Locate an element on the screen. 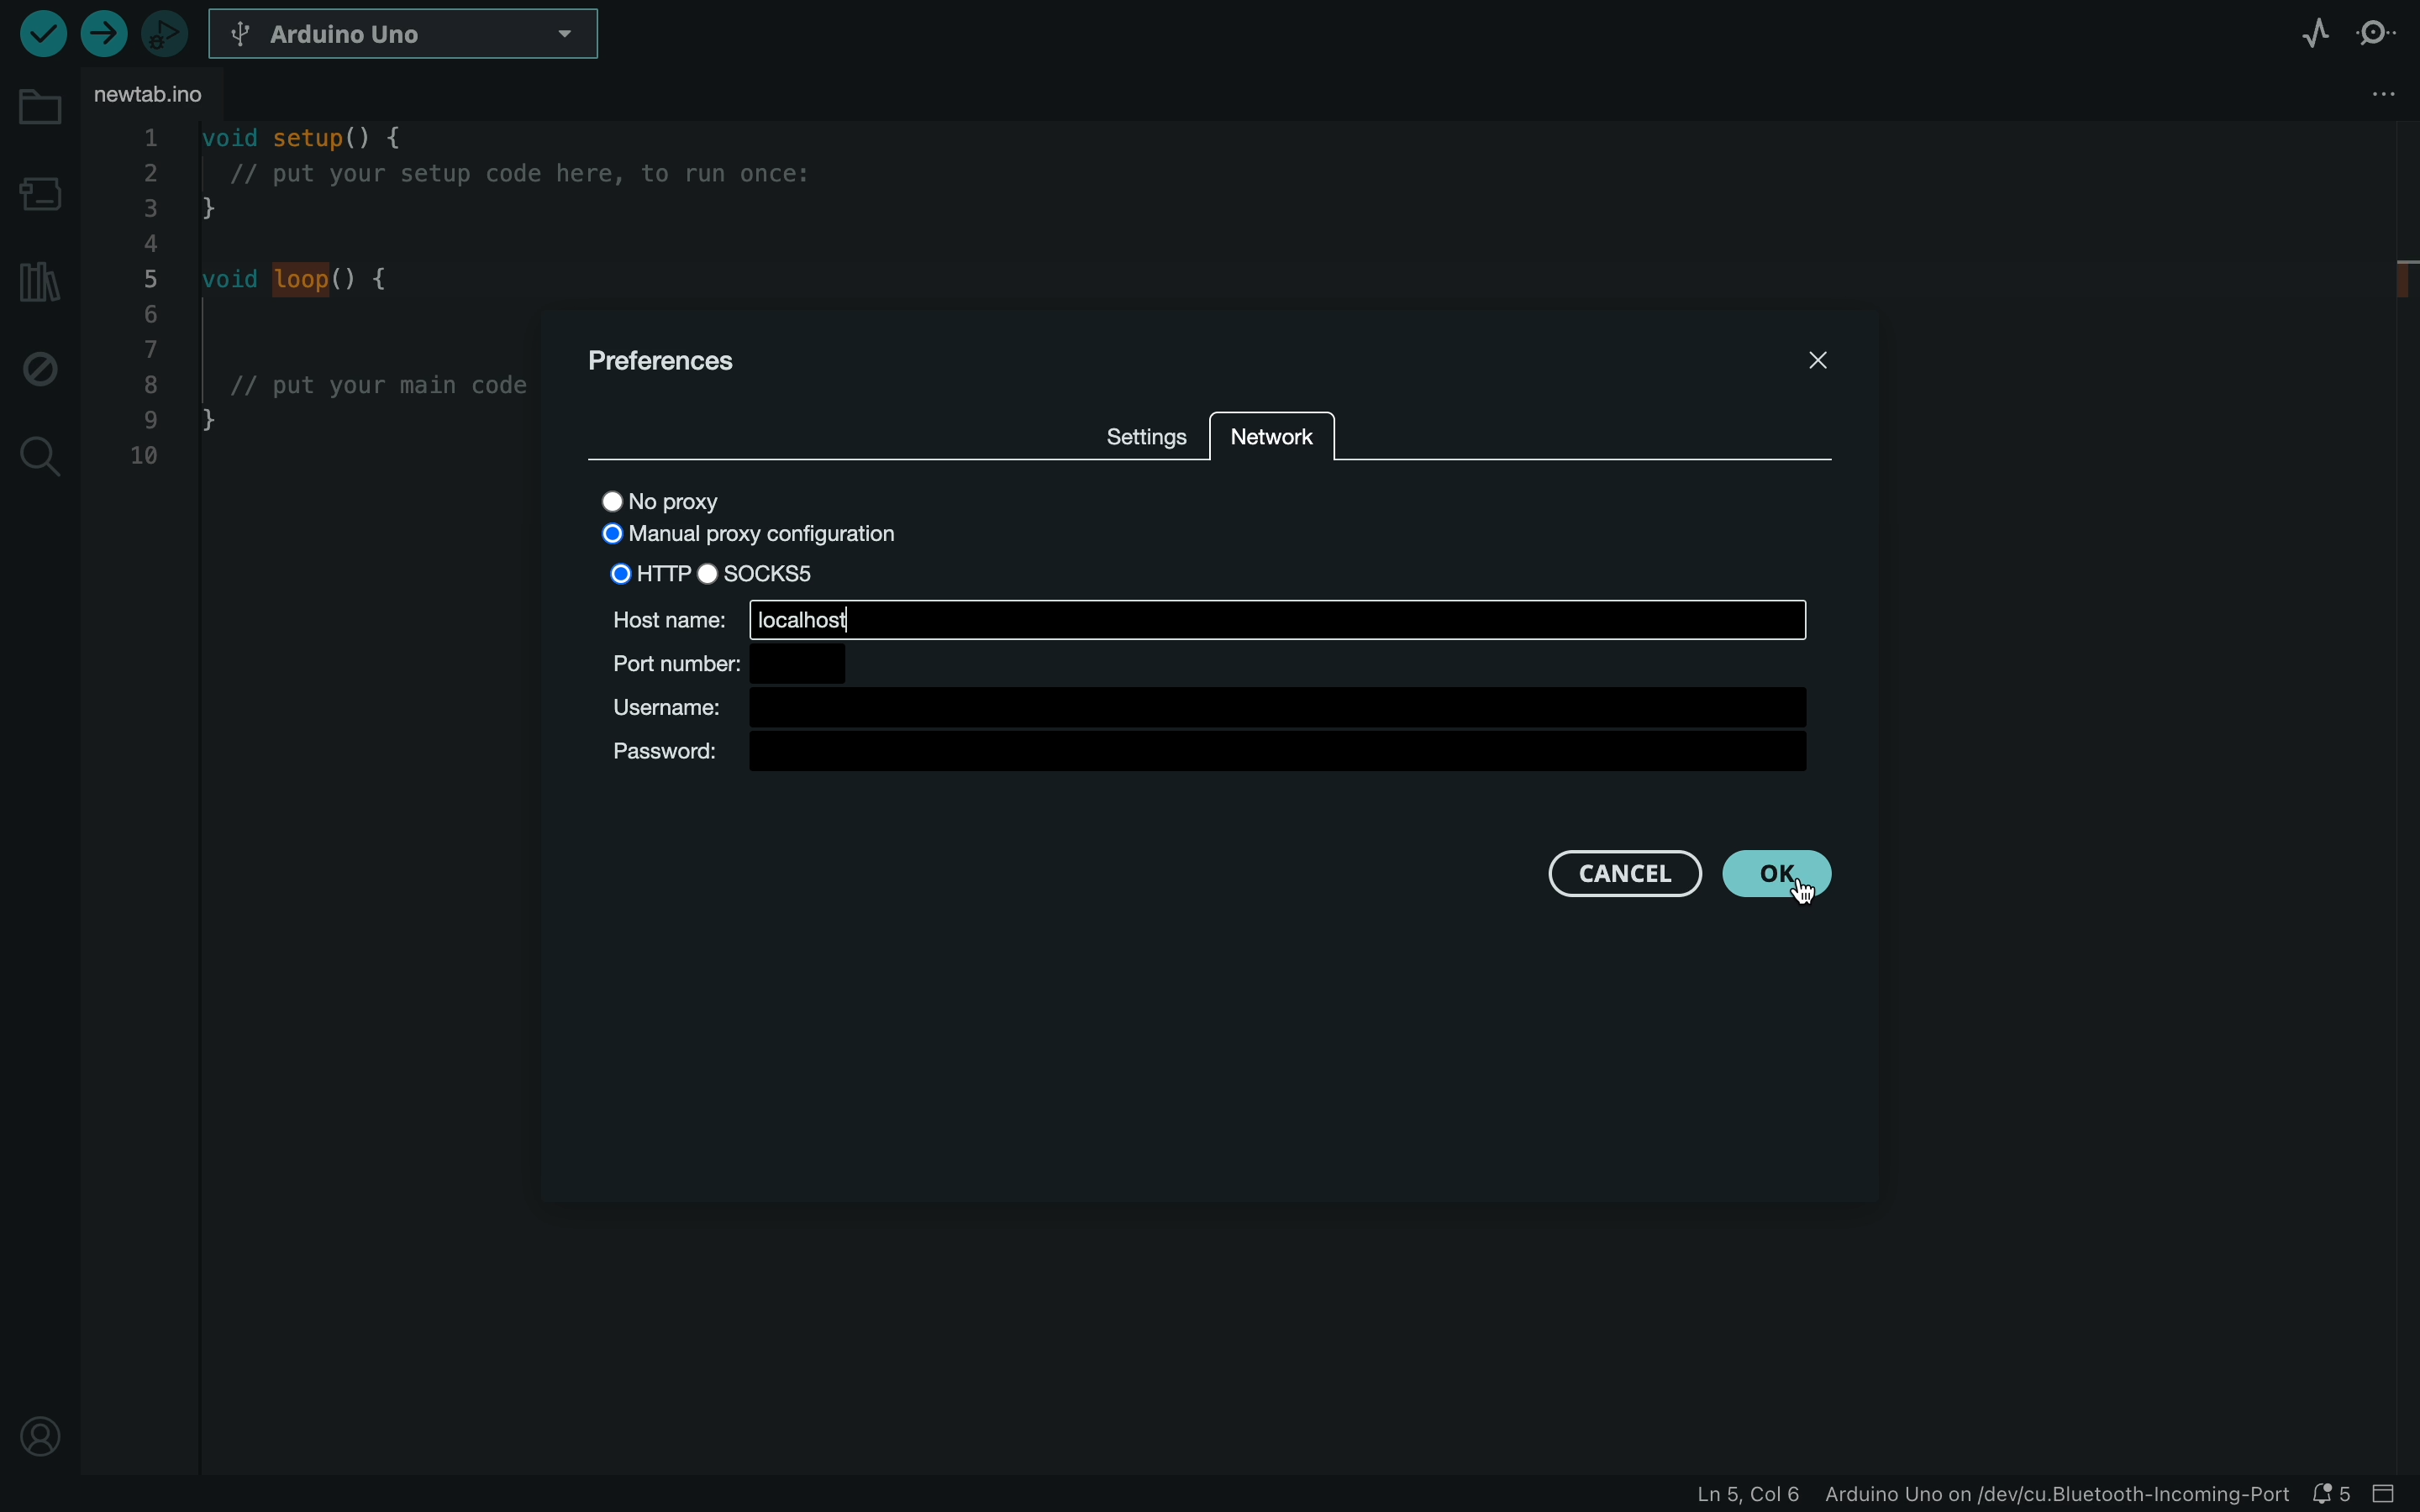 The width and height of the screenshot is (2420, 1512). password is located at coordinates (1215, 757).